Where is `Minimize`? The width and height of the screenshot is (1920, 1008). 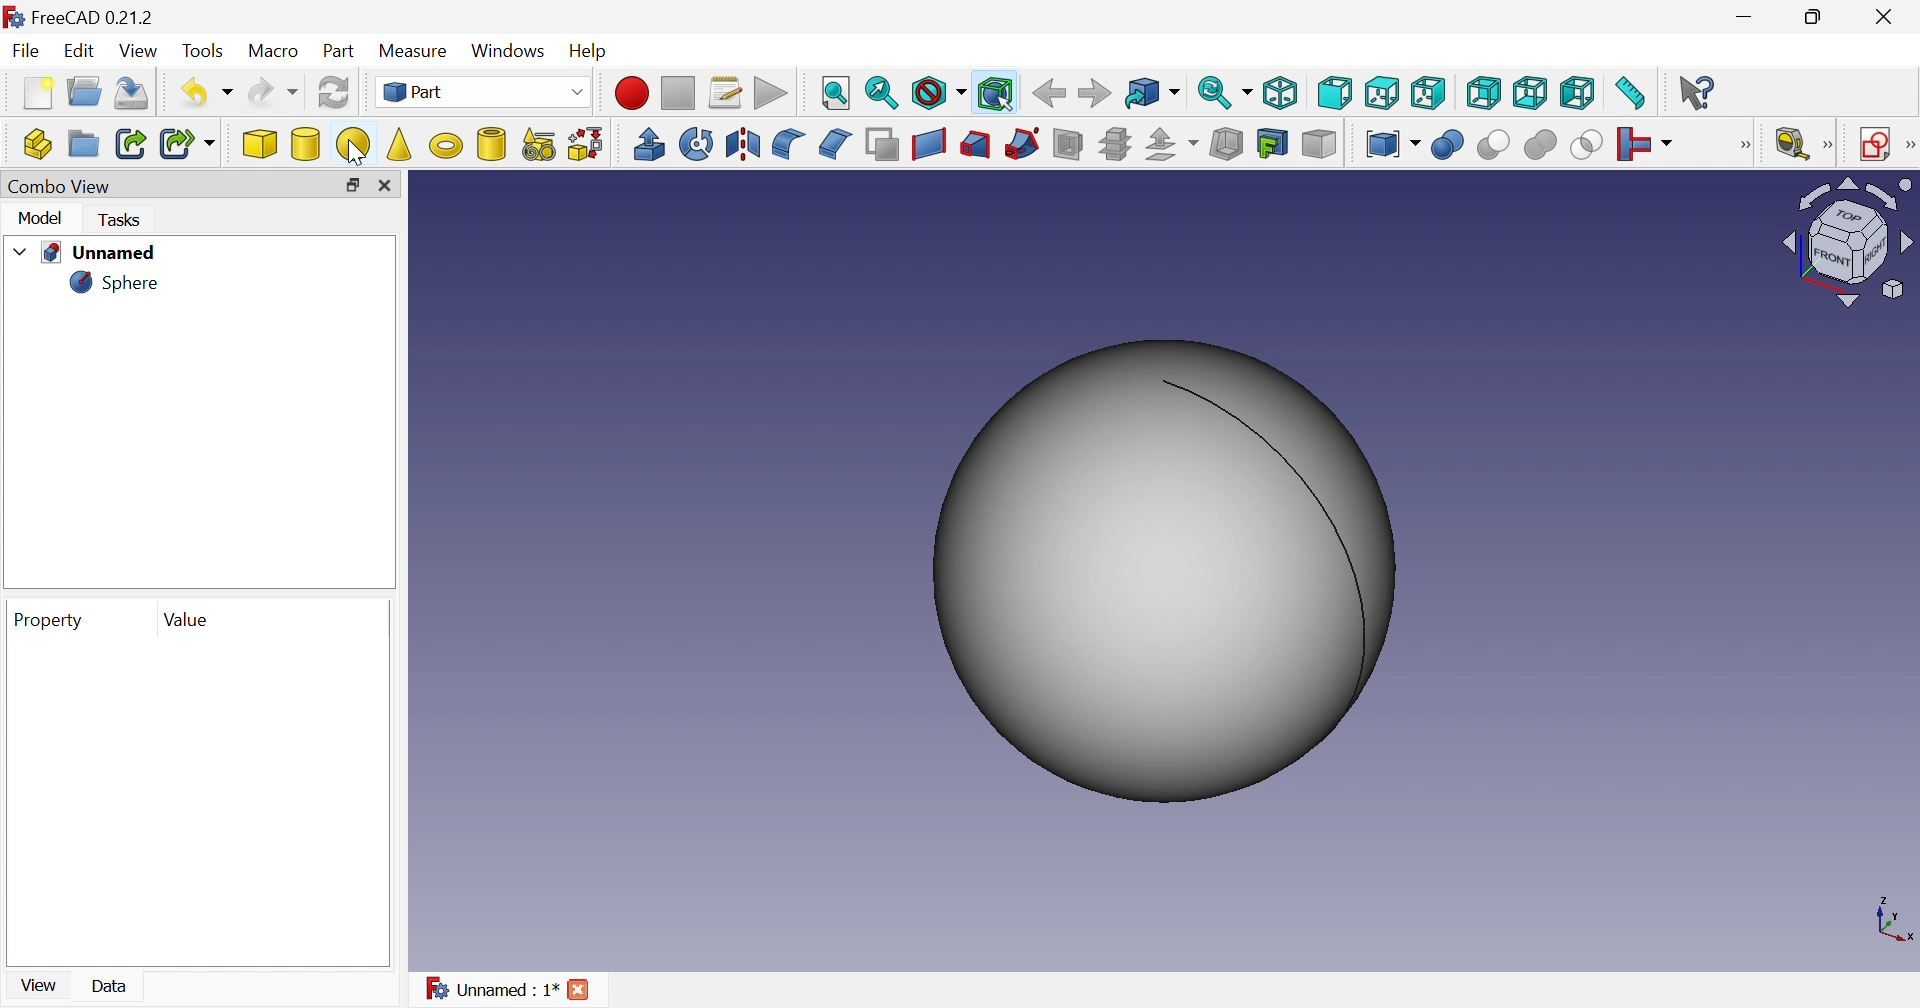 Minimize is located at coordinates (1745, 18).